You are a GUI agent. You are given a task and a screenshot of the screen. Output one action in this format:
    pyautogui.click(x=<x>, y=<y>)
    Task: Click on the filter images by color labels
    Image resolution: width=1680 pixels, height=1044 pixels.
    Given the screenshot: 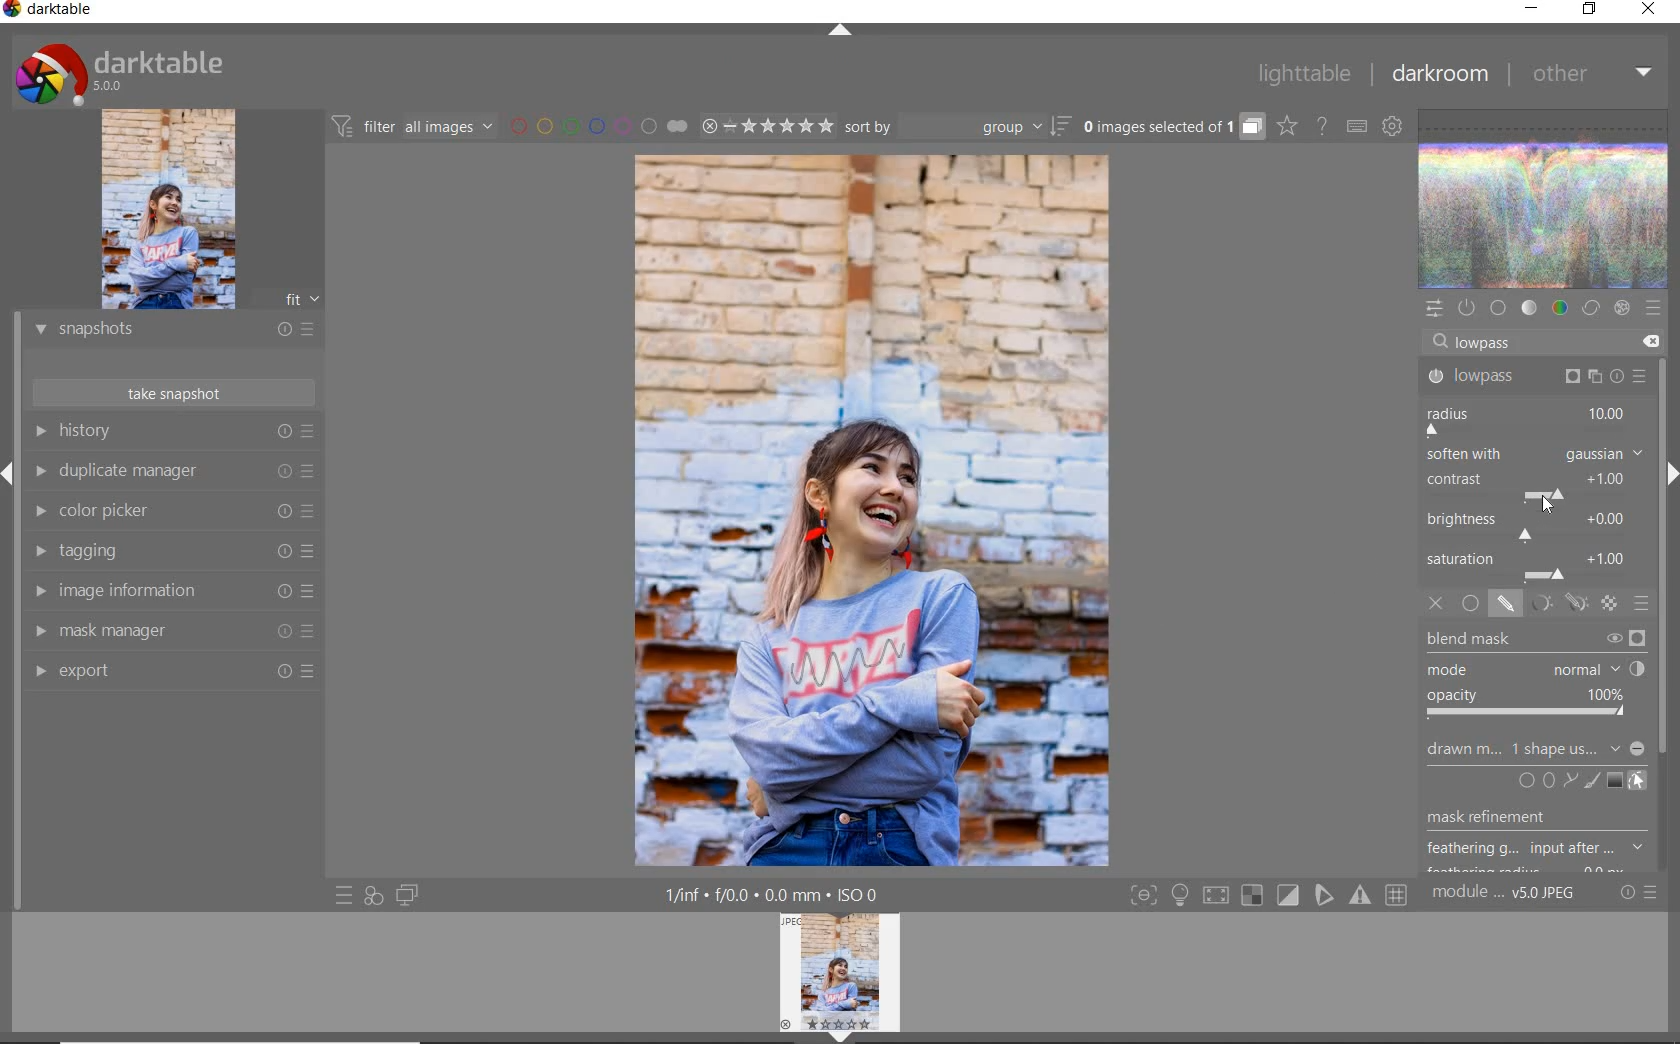 What is the action you would take?
    pyautogui.click(x=598, y=127)
    